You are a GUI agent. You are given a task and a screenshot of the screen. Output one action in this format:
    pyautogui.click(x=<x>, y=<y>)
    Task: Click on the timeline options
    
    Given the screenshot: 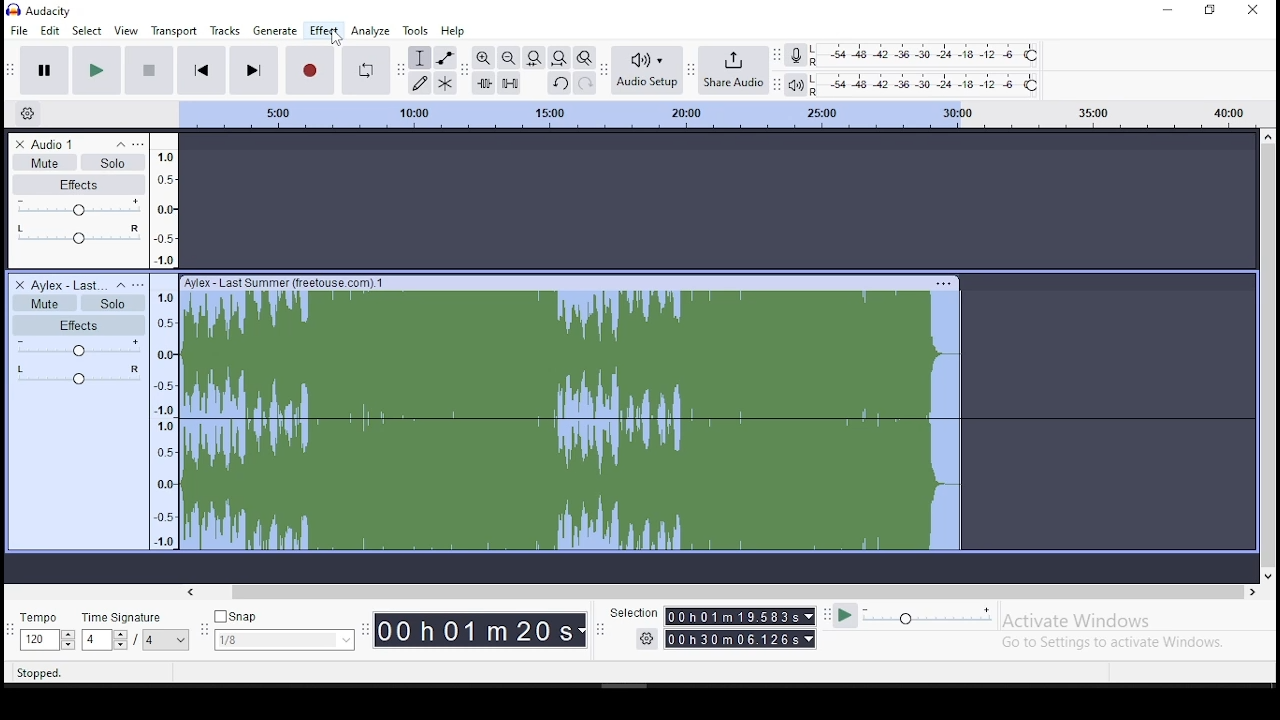 What is the action you would take?
    pyautogui.click(x=27, y=114)
    